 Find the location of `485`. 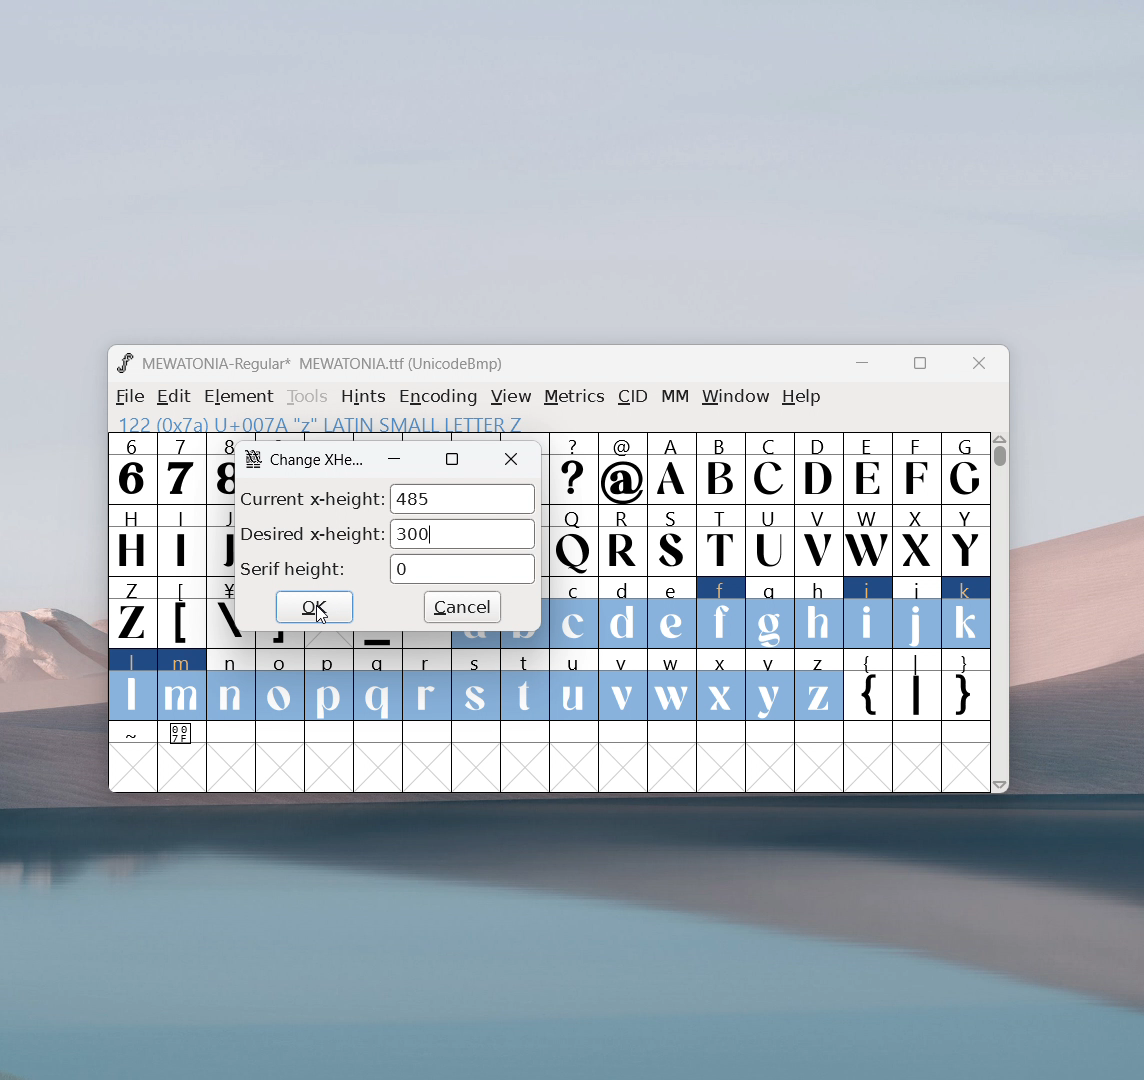

485 is located at coordinates (462, 499).